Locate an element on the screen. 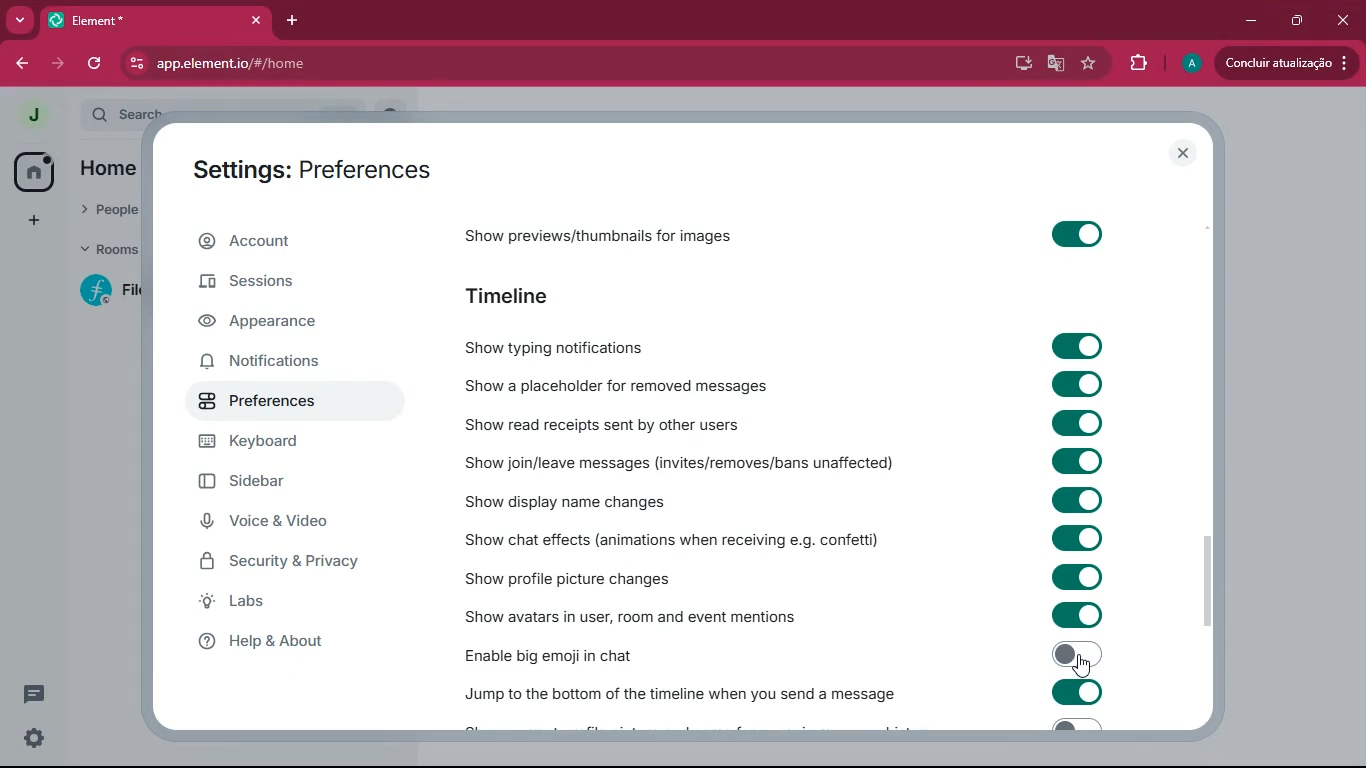  back is located at coordinates (19, 63).